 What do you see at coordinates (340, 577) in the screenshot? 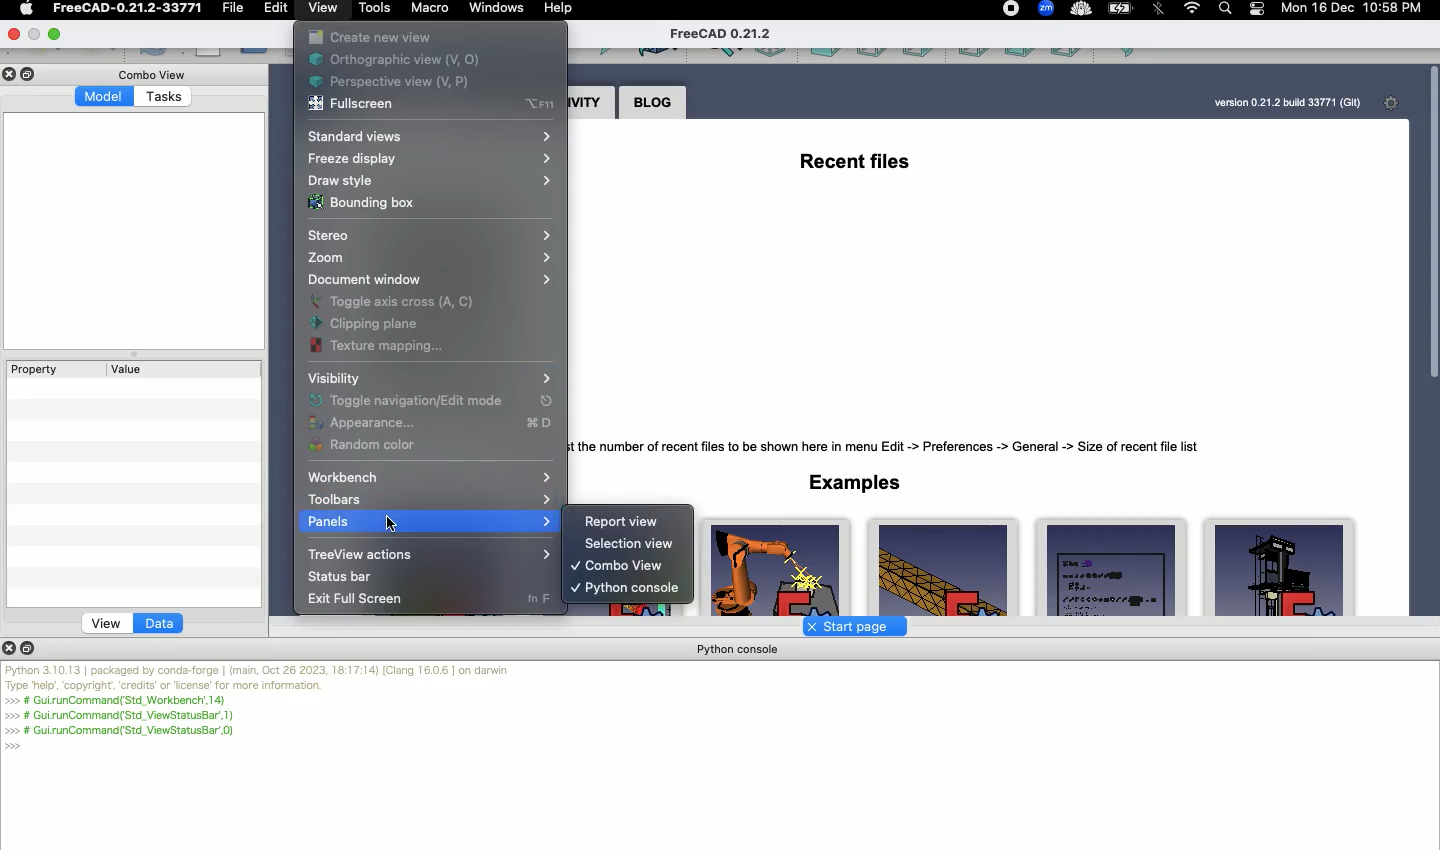
I see `Status bar` at bounding box center [340, 577].